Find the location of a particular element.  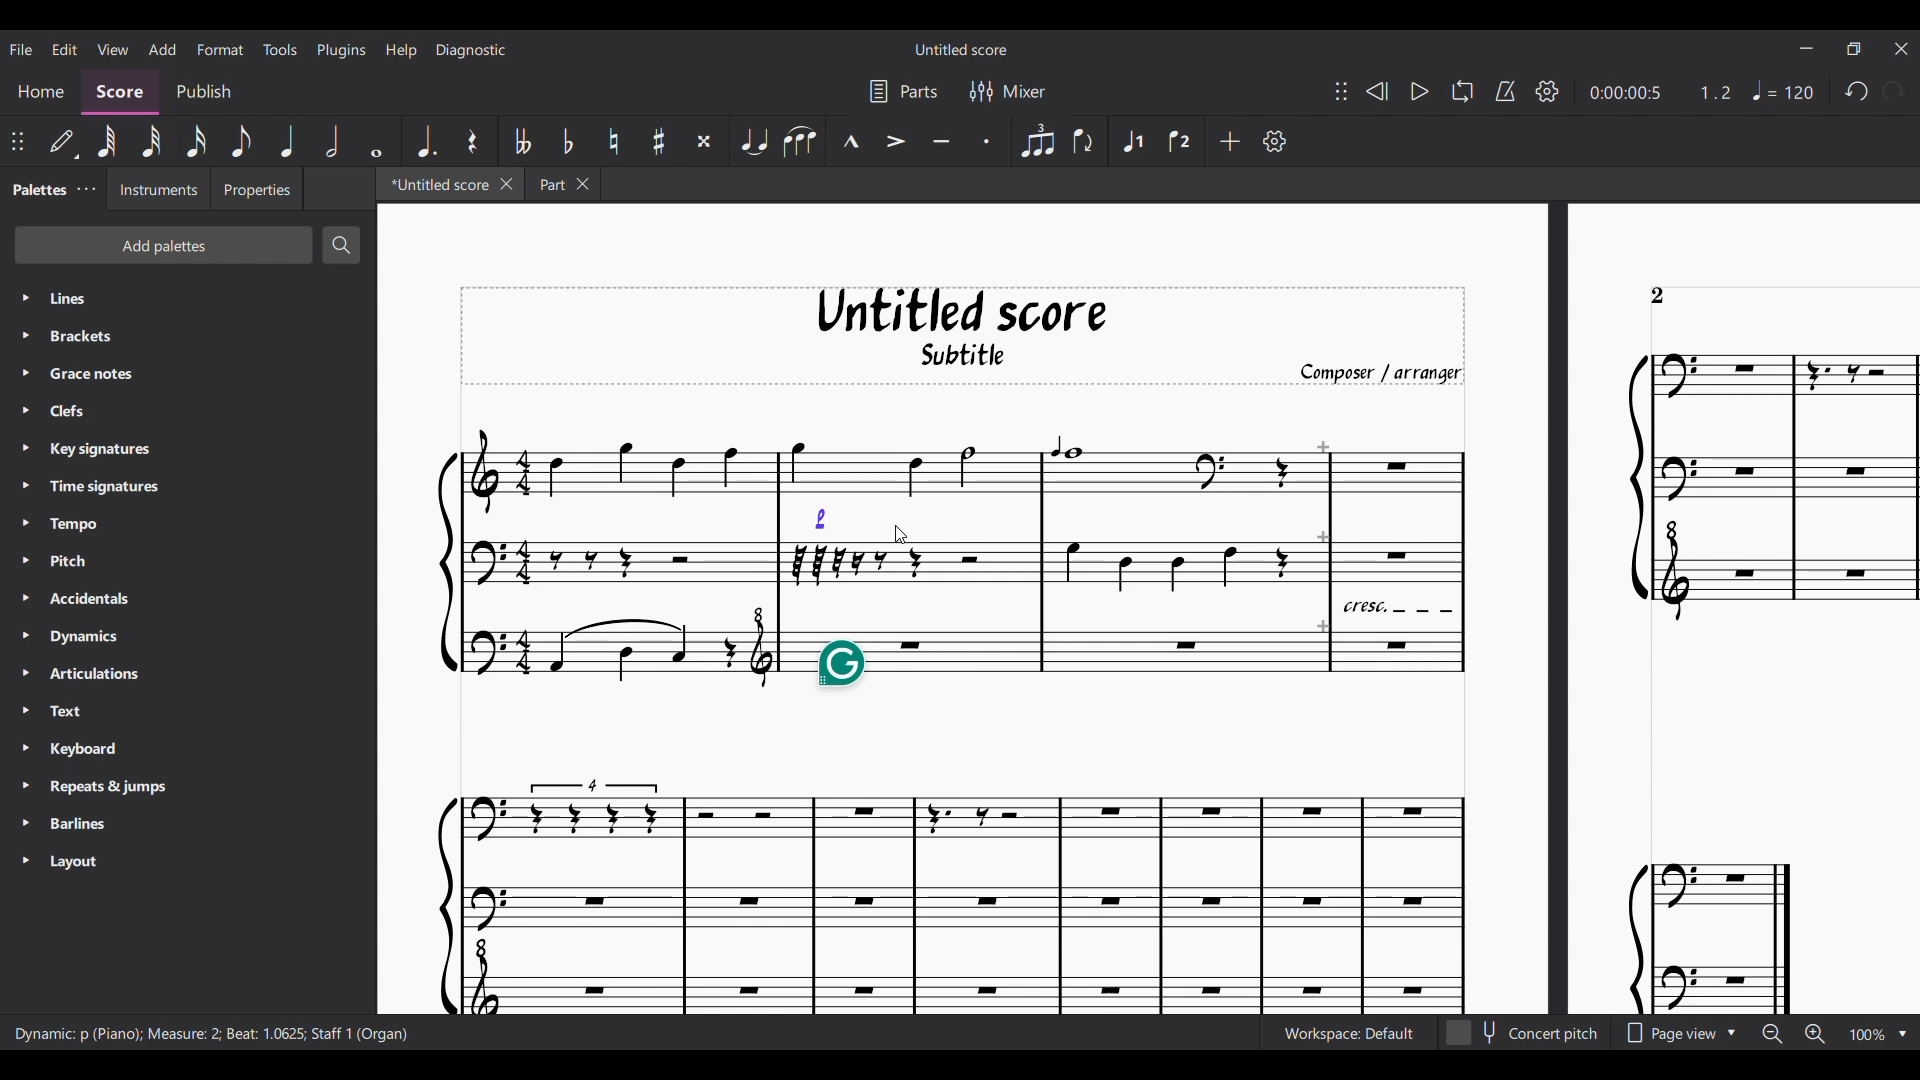

Zoom factor is located at coordinates (1869, 1034).